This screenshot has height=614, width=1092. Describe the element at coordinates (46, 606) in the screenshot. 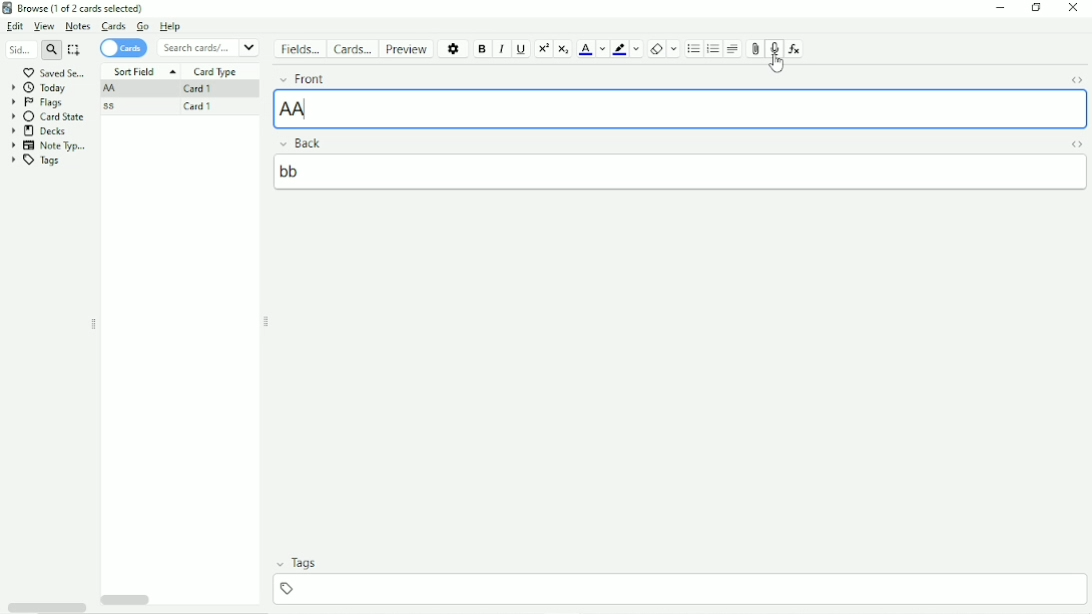

I see `Horizontal scrollbar` at that location.